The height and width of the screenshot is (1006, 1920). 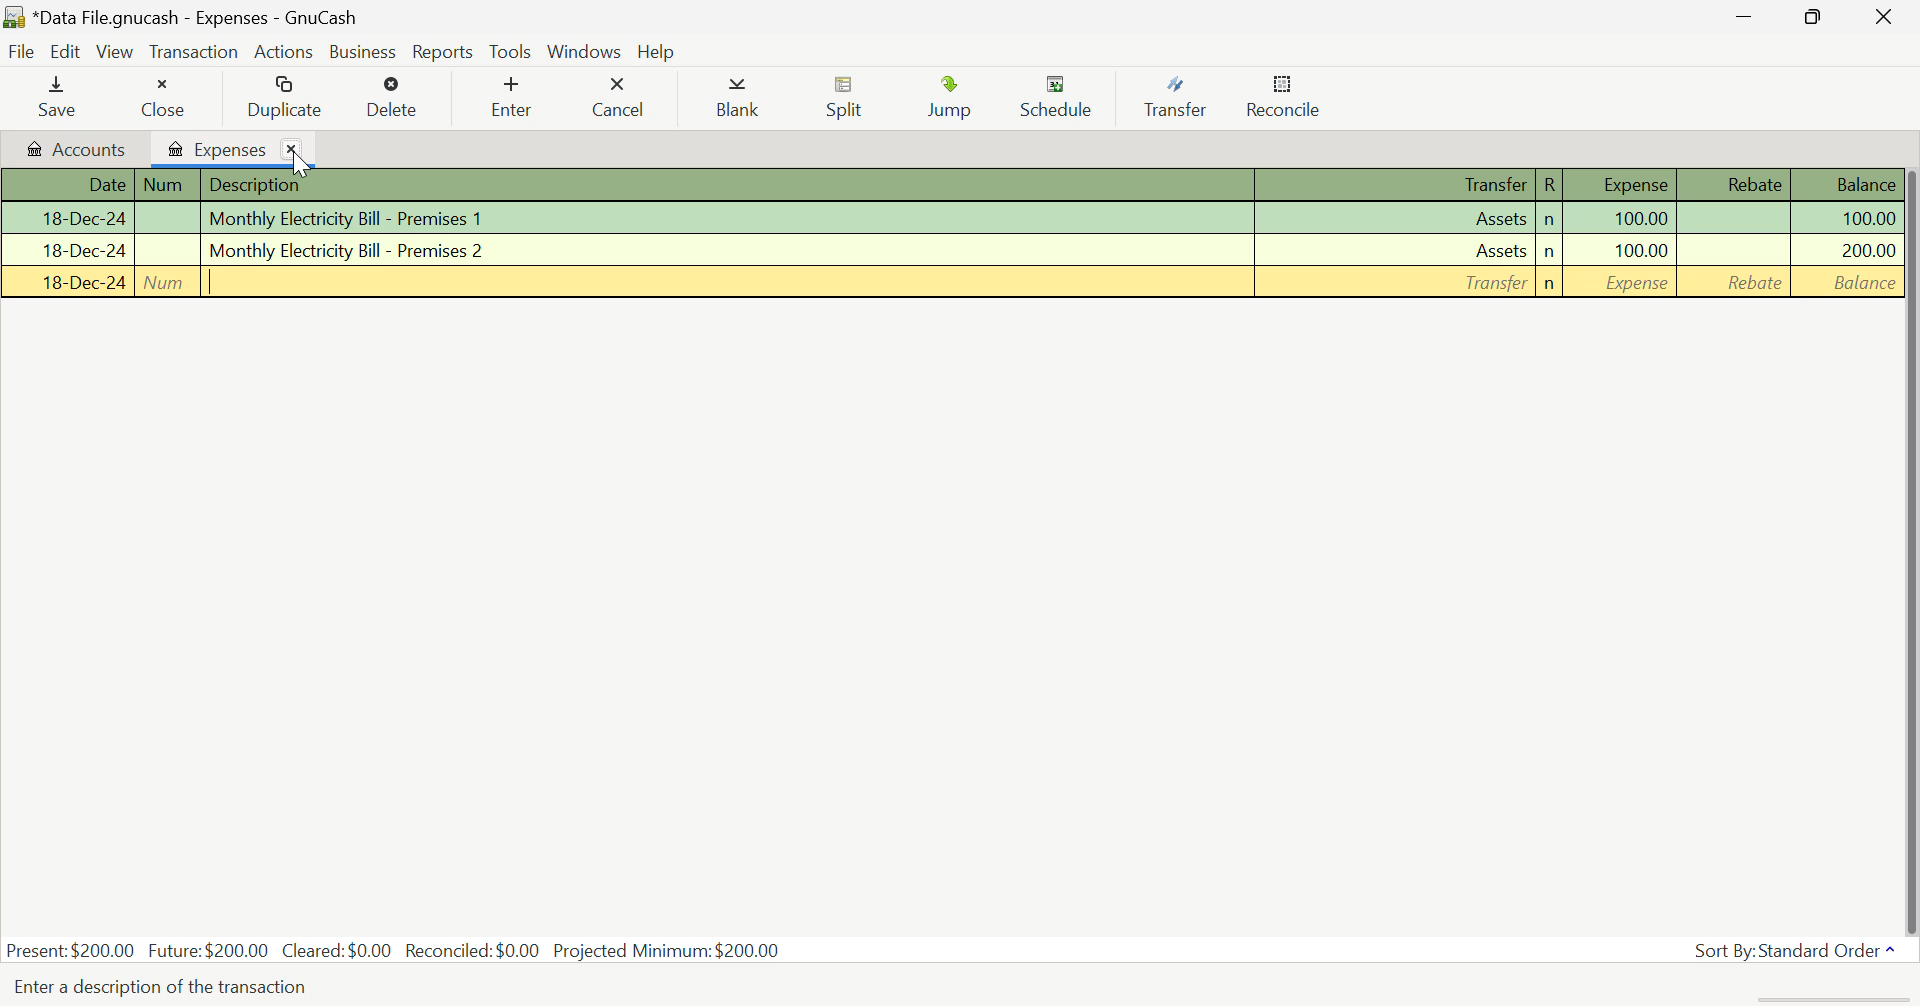 What do you see at coordinates (364, 52) in the screenshot?
I see `Business` at bounding box center [364, 52].